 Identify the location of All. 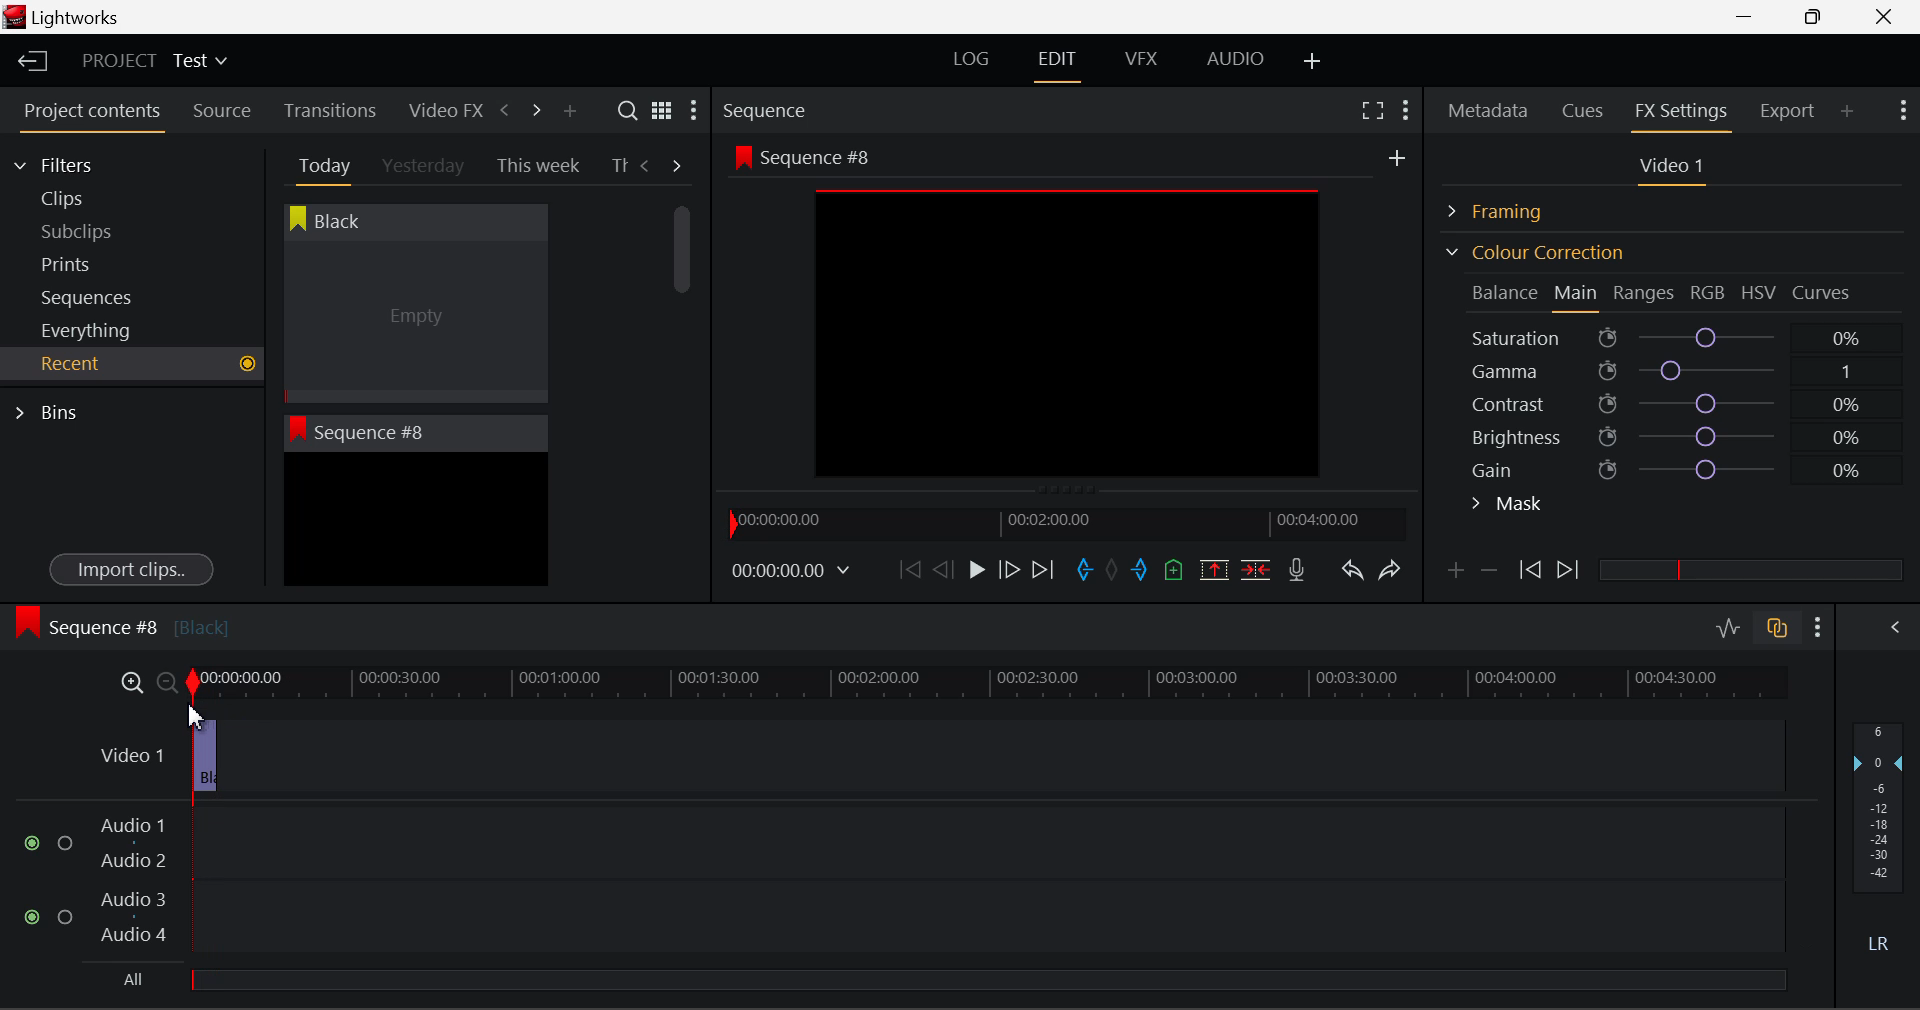
(129, 980).